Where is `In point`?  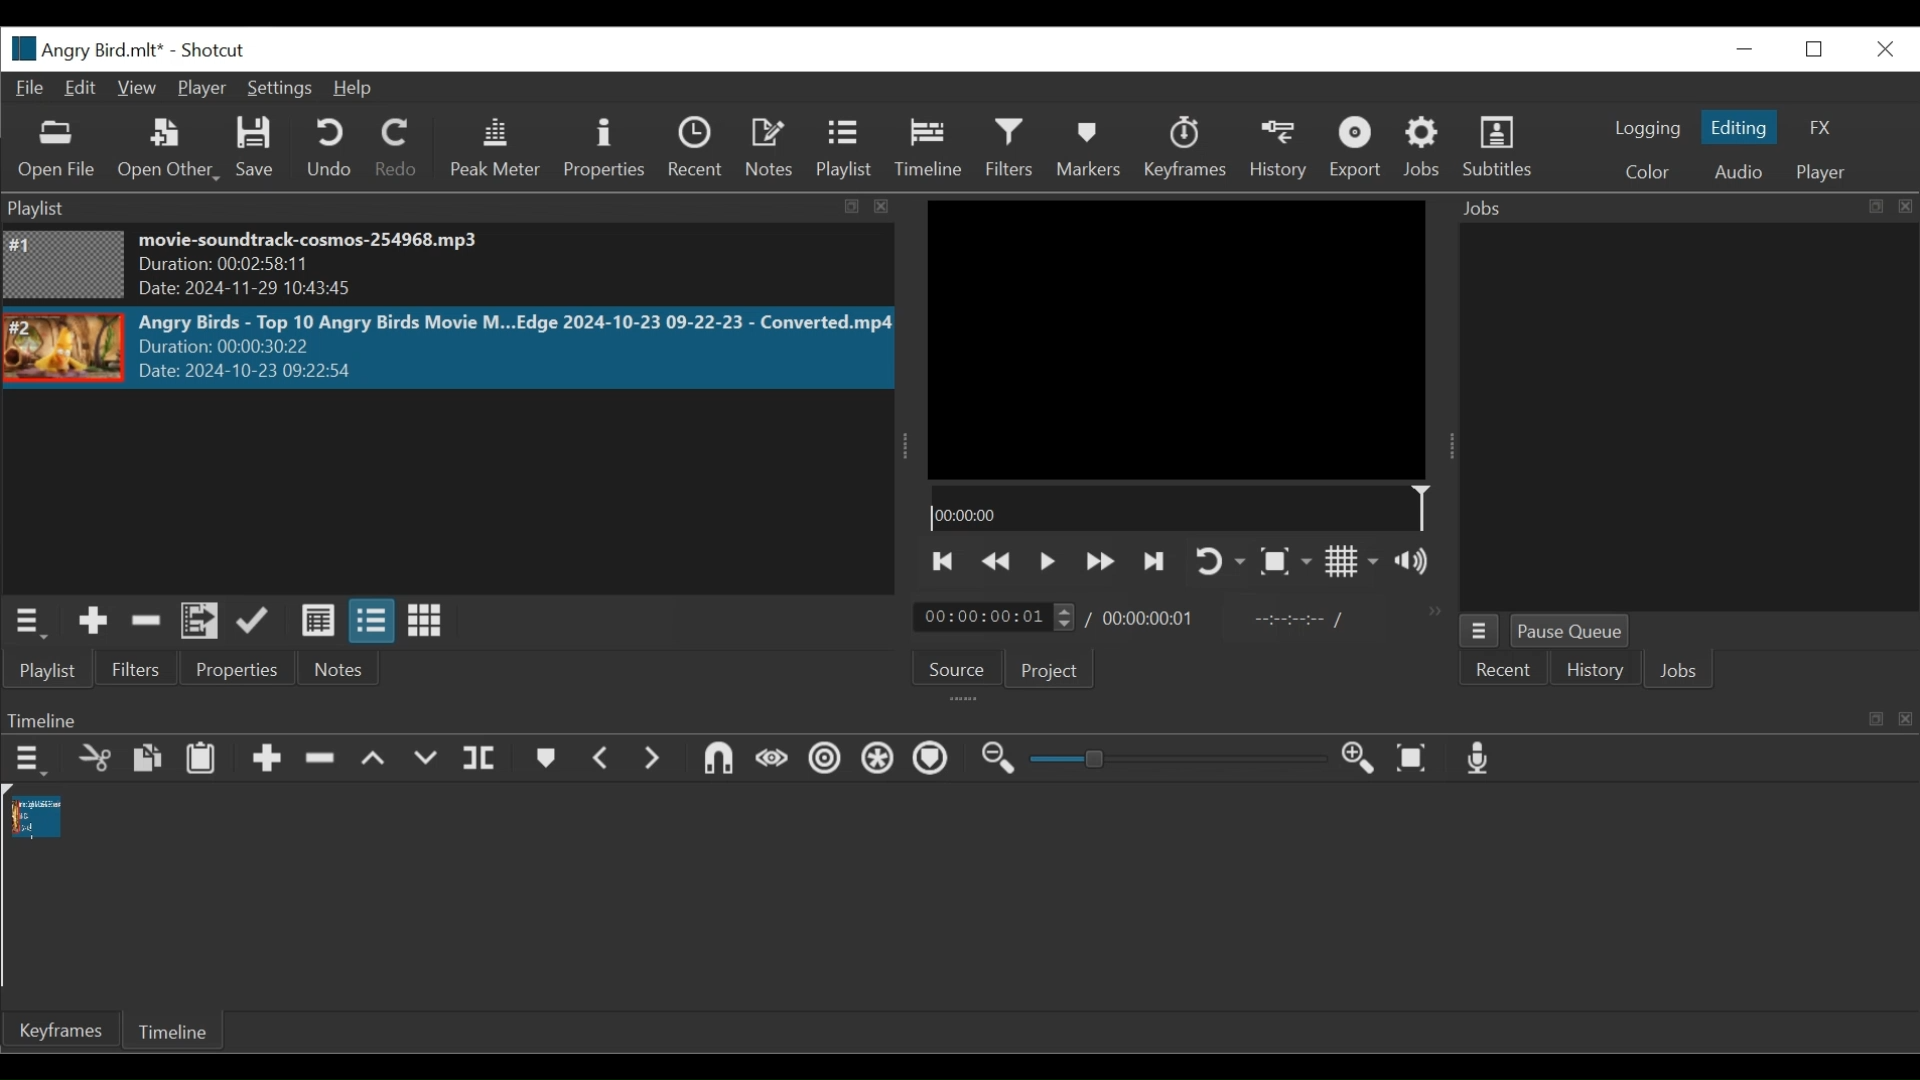 In point is located at coordinates (1293, 618).